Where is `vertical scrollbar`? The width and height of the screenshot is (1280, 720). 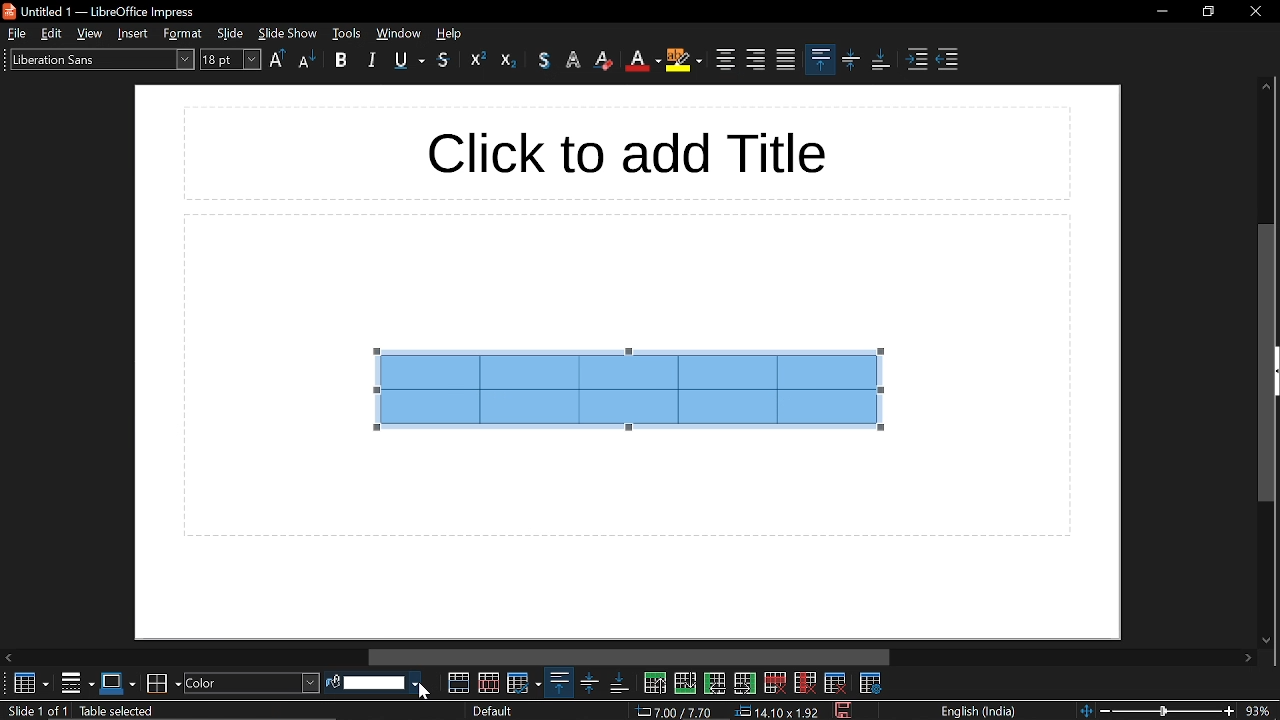
vertical scrollbar is located at coordinates (1263, 364).